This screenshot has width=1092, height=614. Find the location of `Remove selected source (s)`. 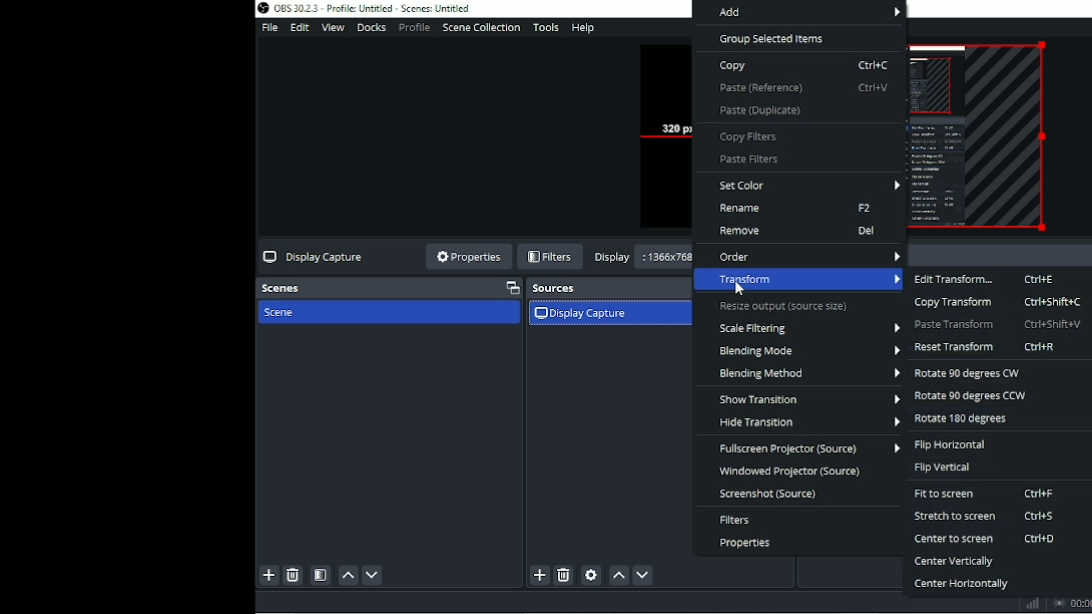

Remove selected source (s) is located at coordinates (563, 575).